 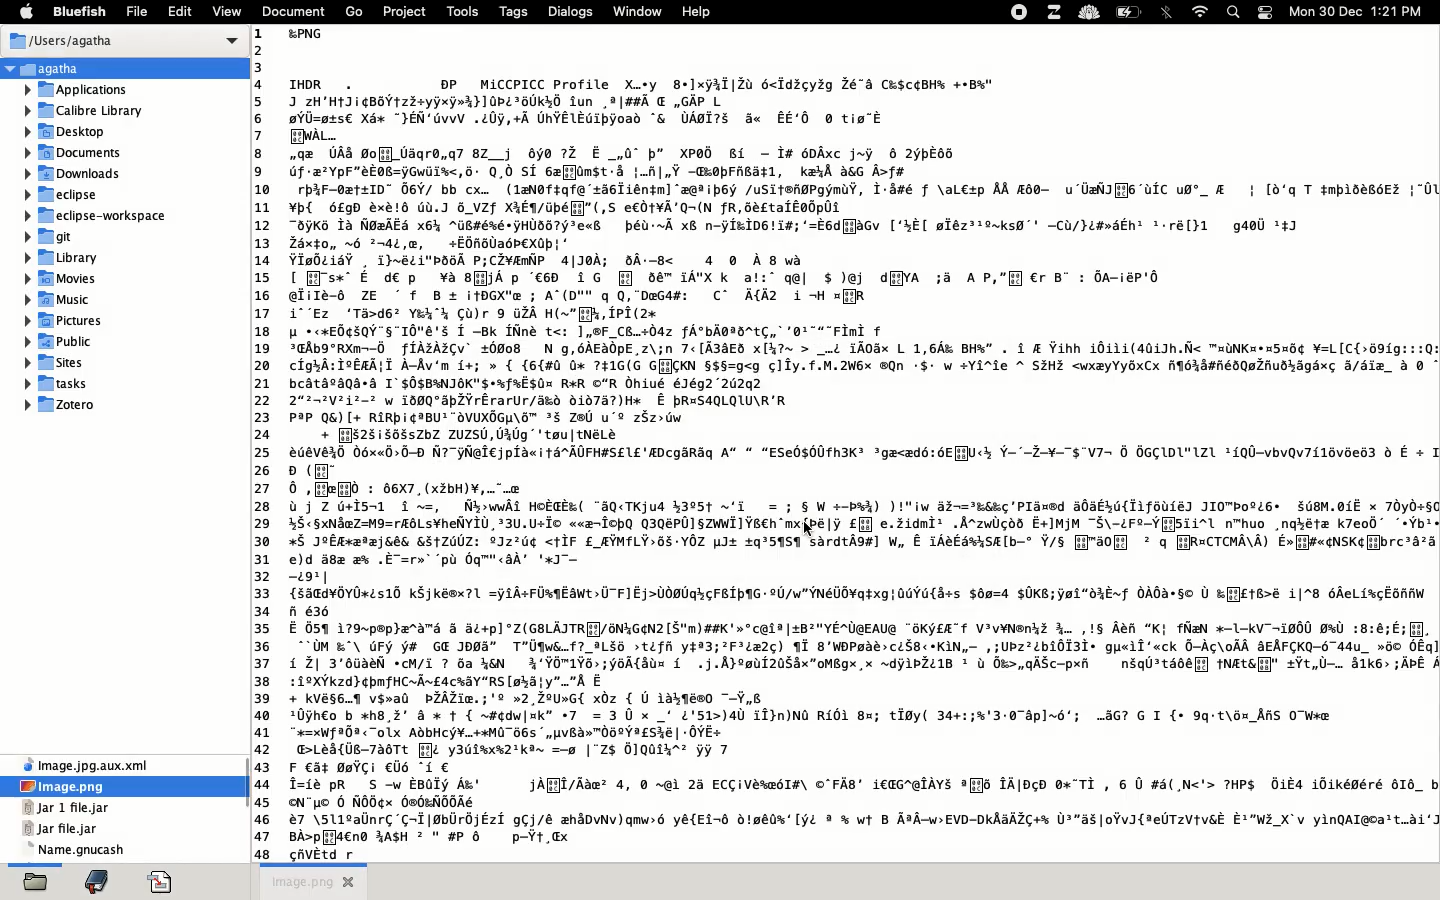 What do you see at coordinates (62, 406) in the screenshot?
I see `Zotero` at bounding box center [62, 406].